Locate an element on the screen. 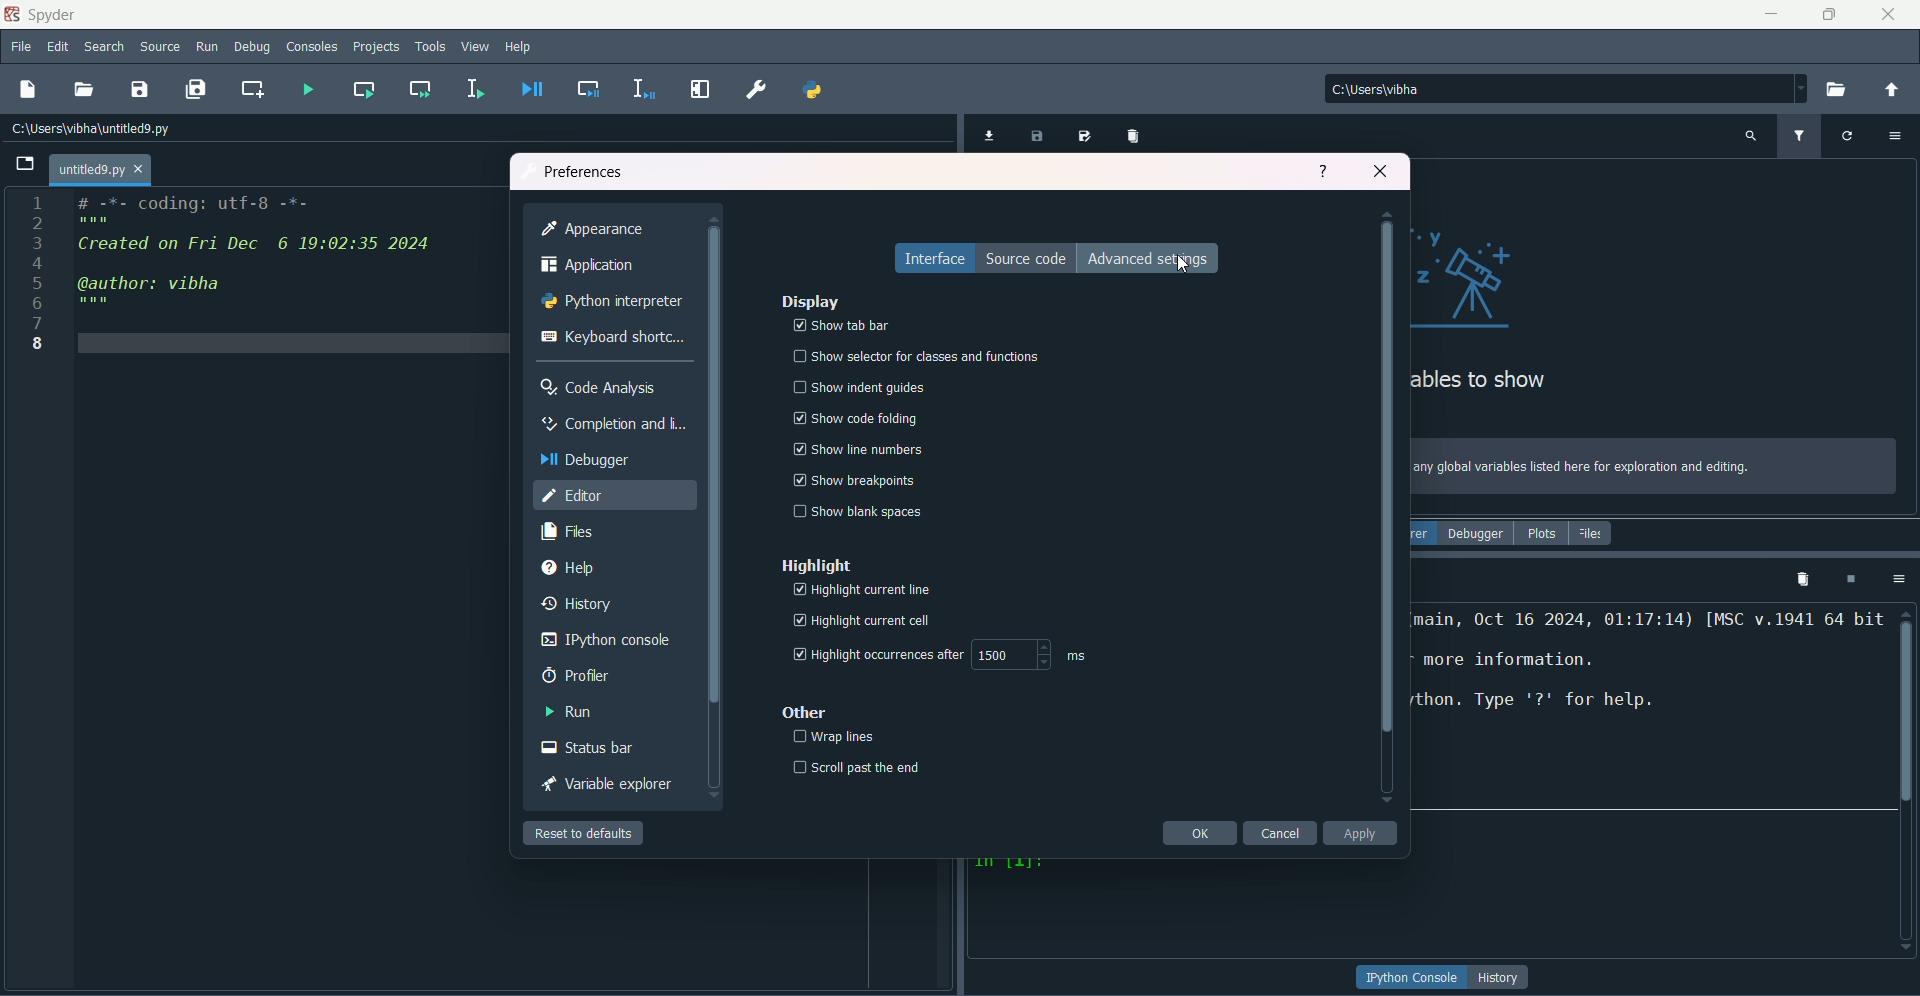 This screenshot has height=996, width=1920. tools is located at coordinates (436, 49).